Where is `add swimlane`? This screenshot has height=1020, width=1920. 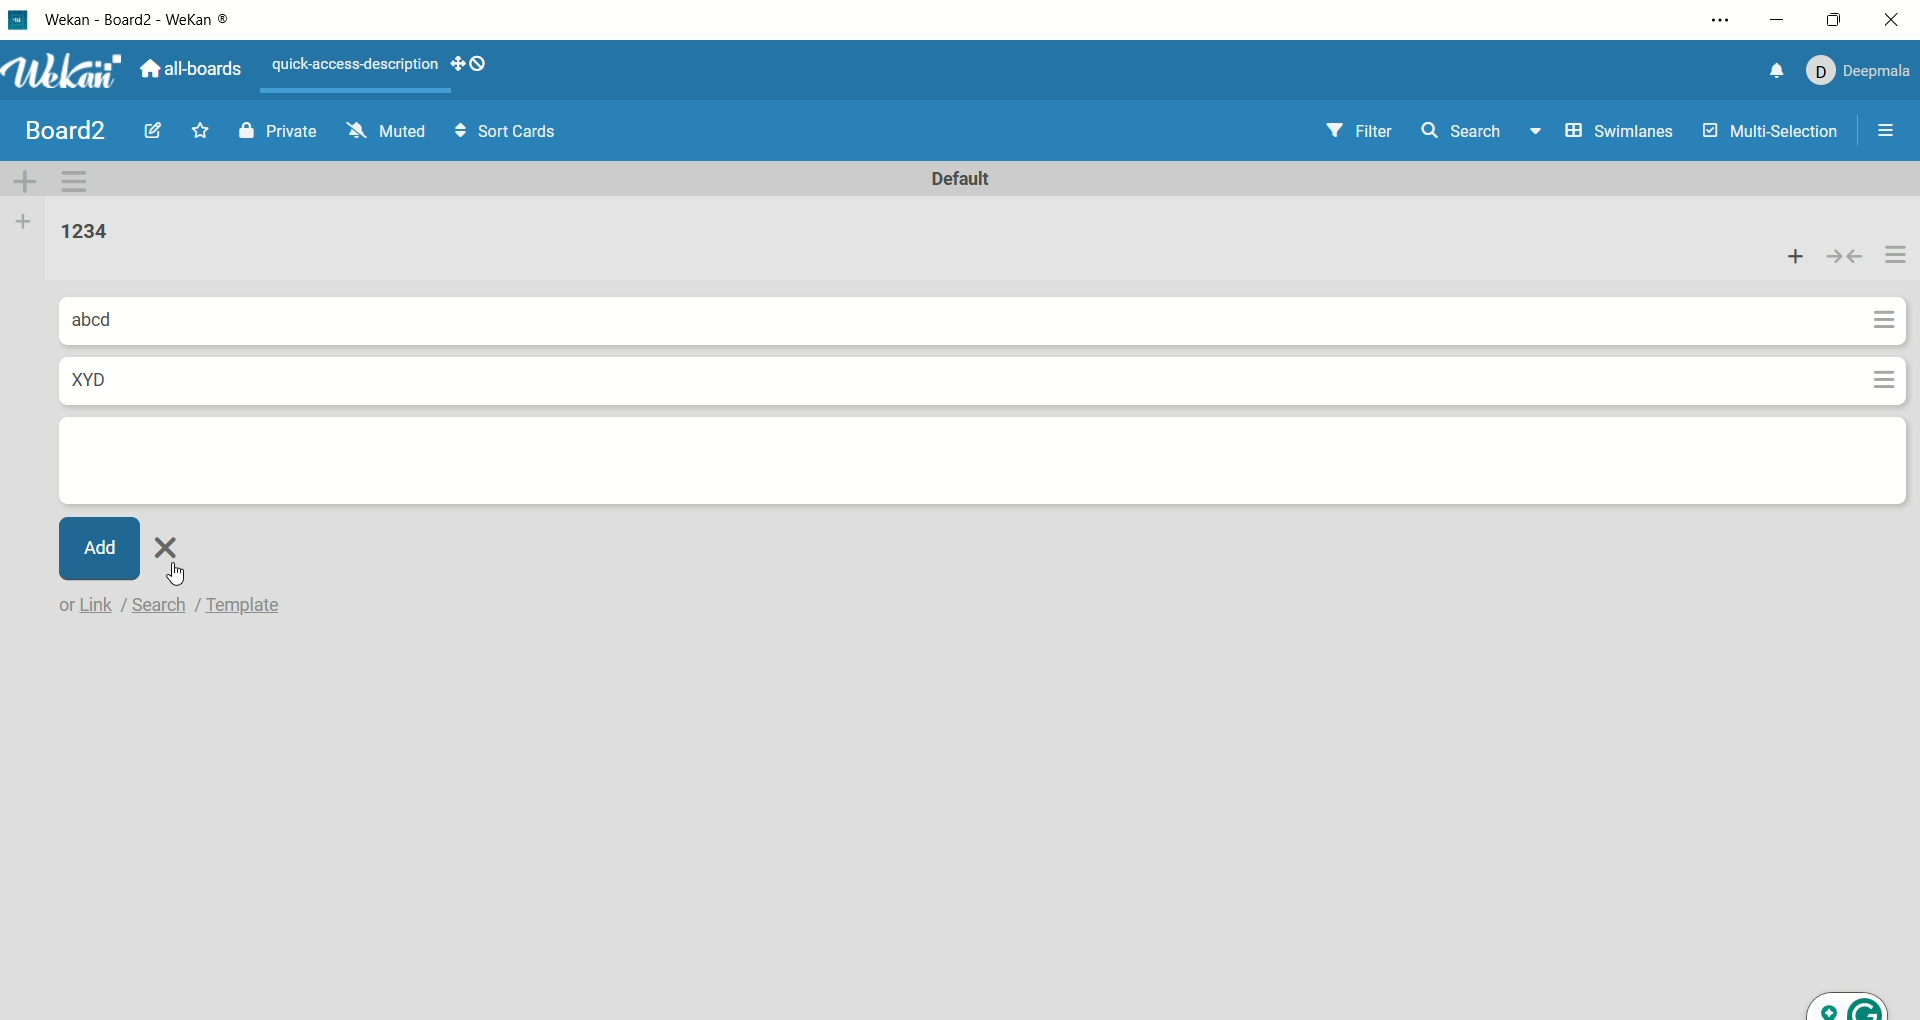
add swimlane is located at coordinates (26, 176).